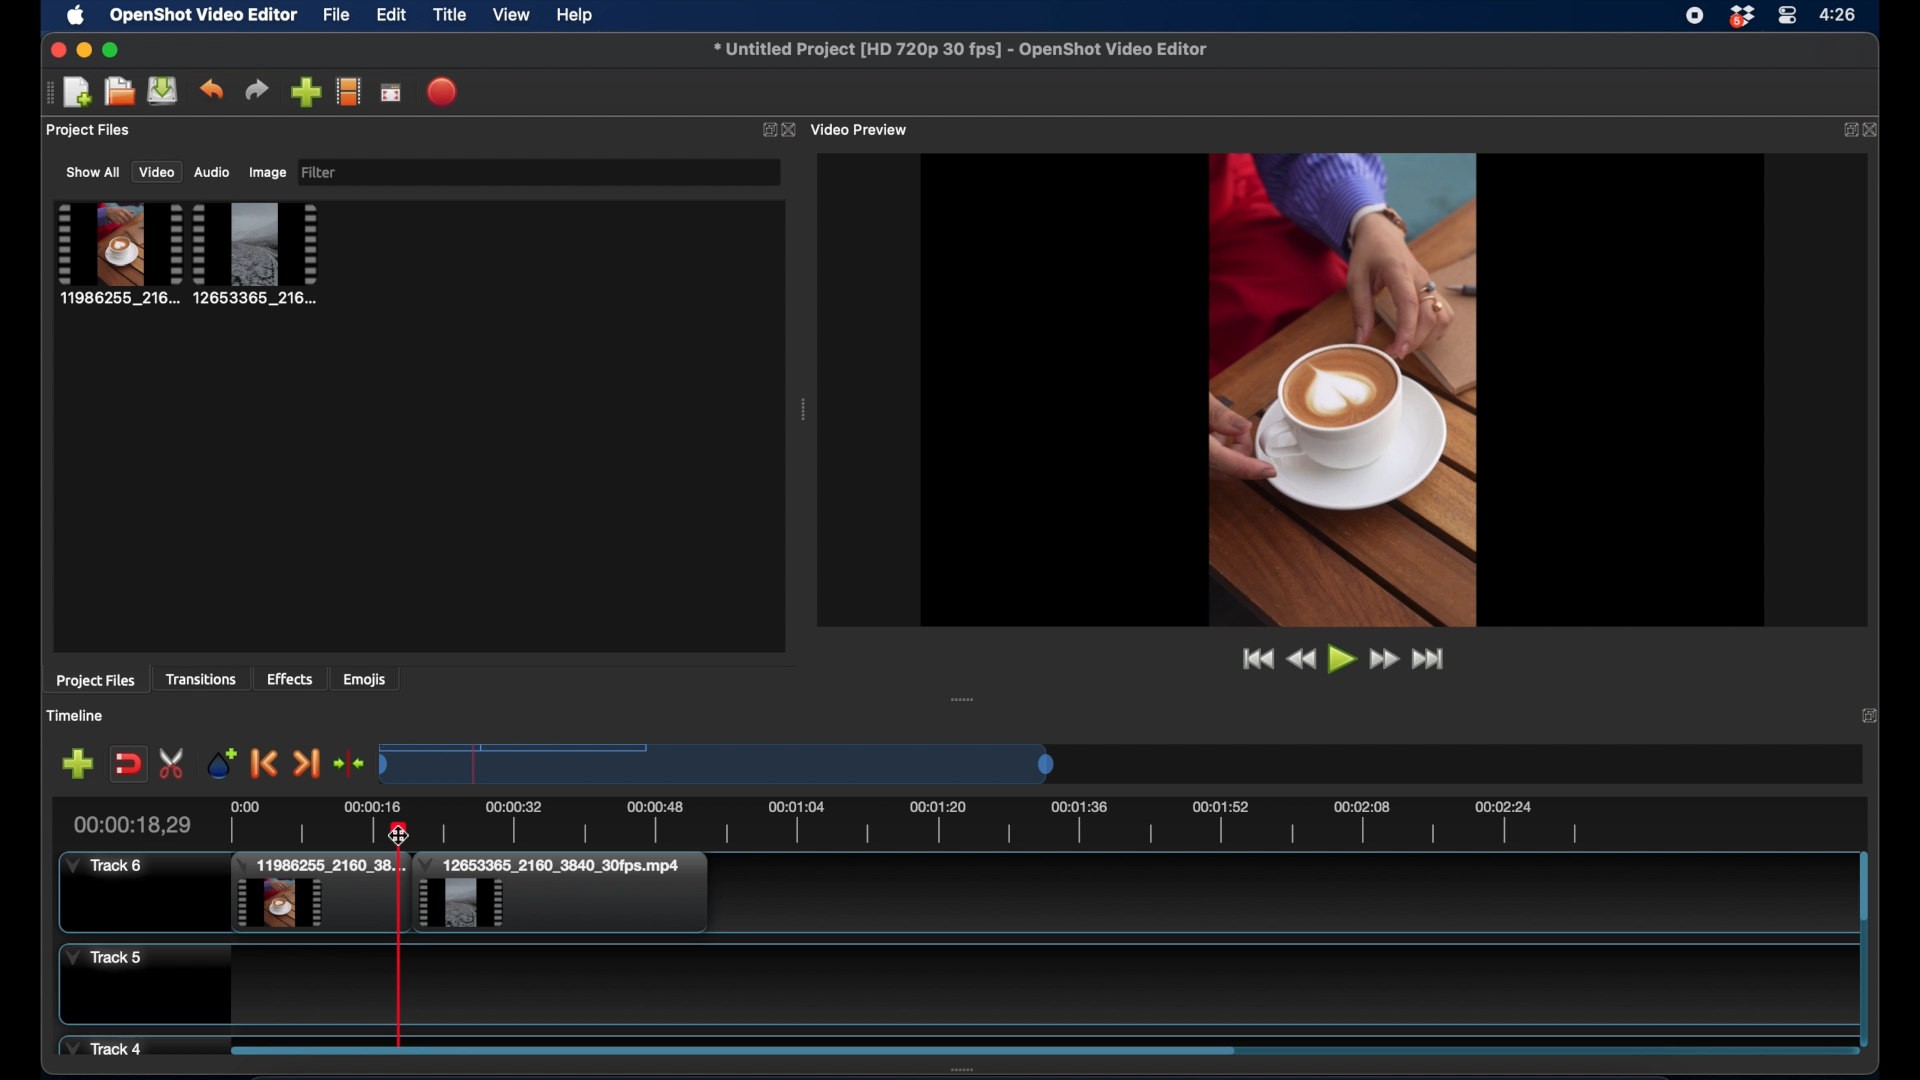 This screenshot has width=1920, height=1080. Describe the element at coordinates (1342, 388) in the screenshot. I see `video preview` at that location.